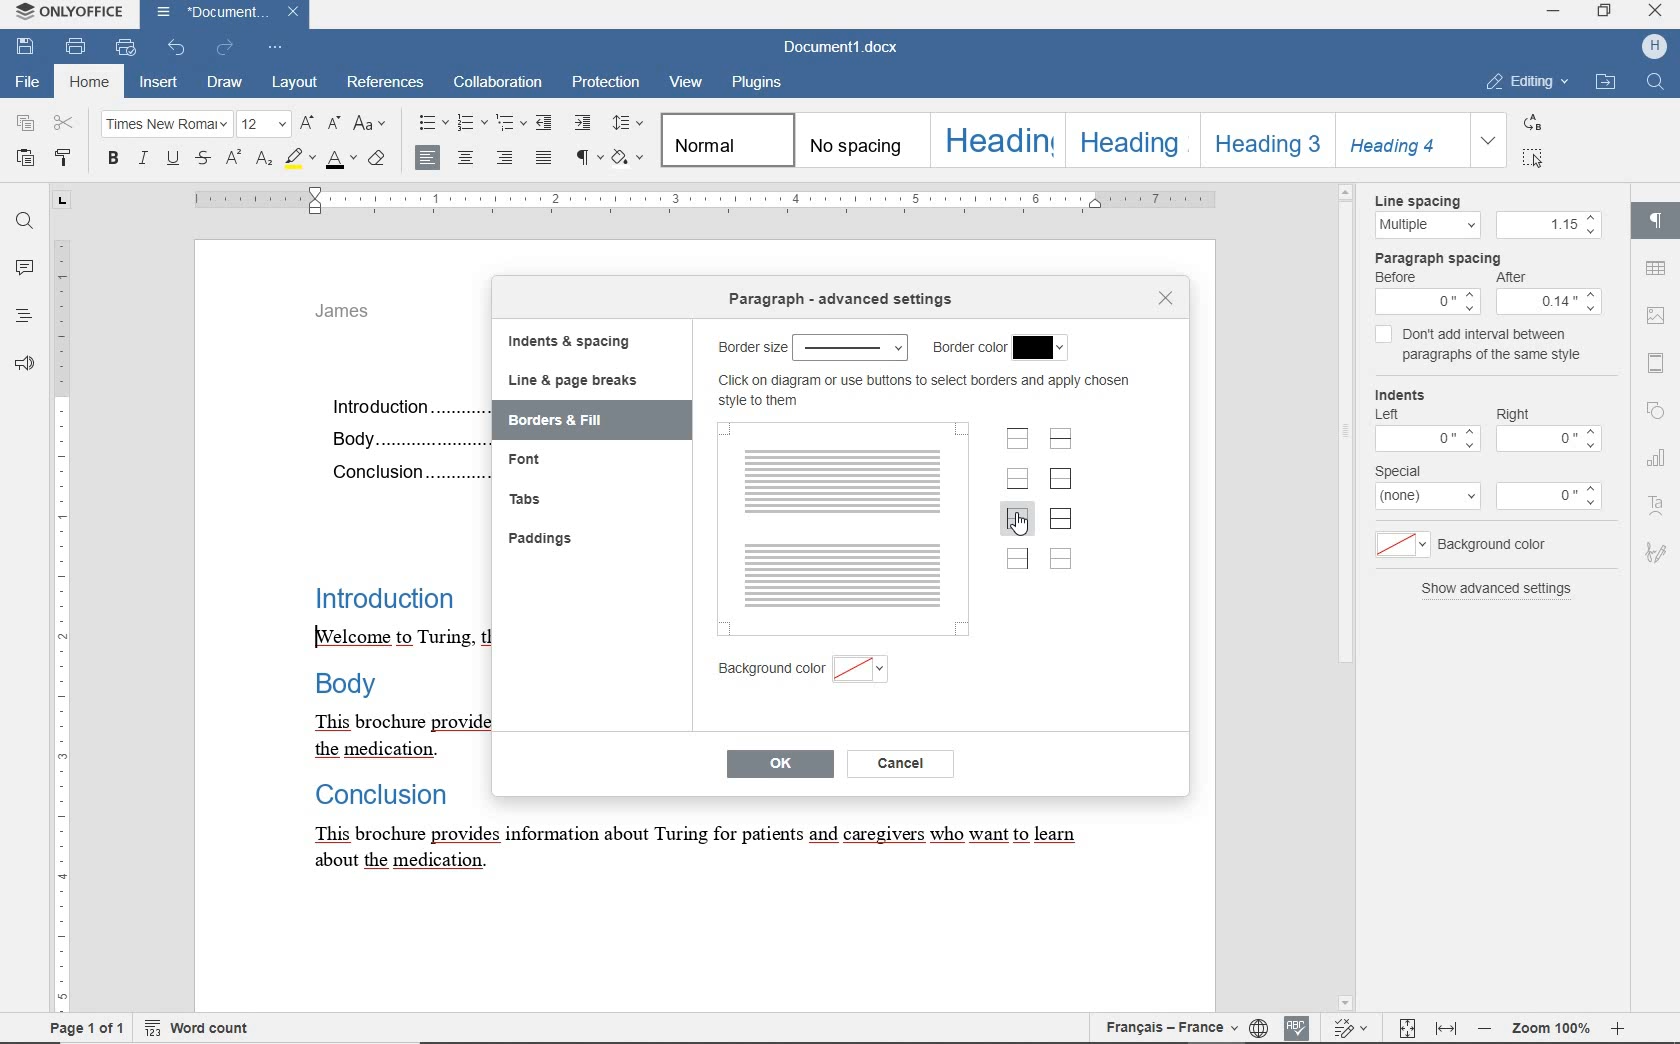 The image size is (1680, 1044). What do you see at coordinates (1549, 225) in the screenshot?
I see `1.15` at bounding box center [1549, 225].